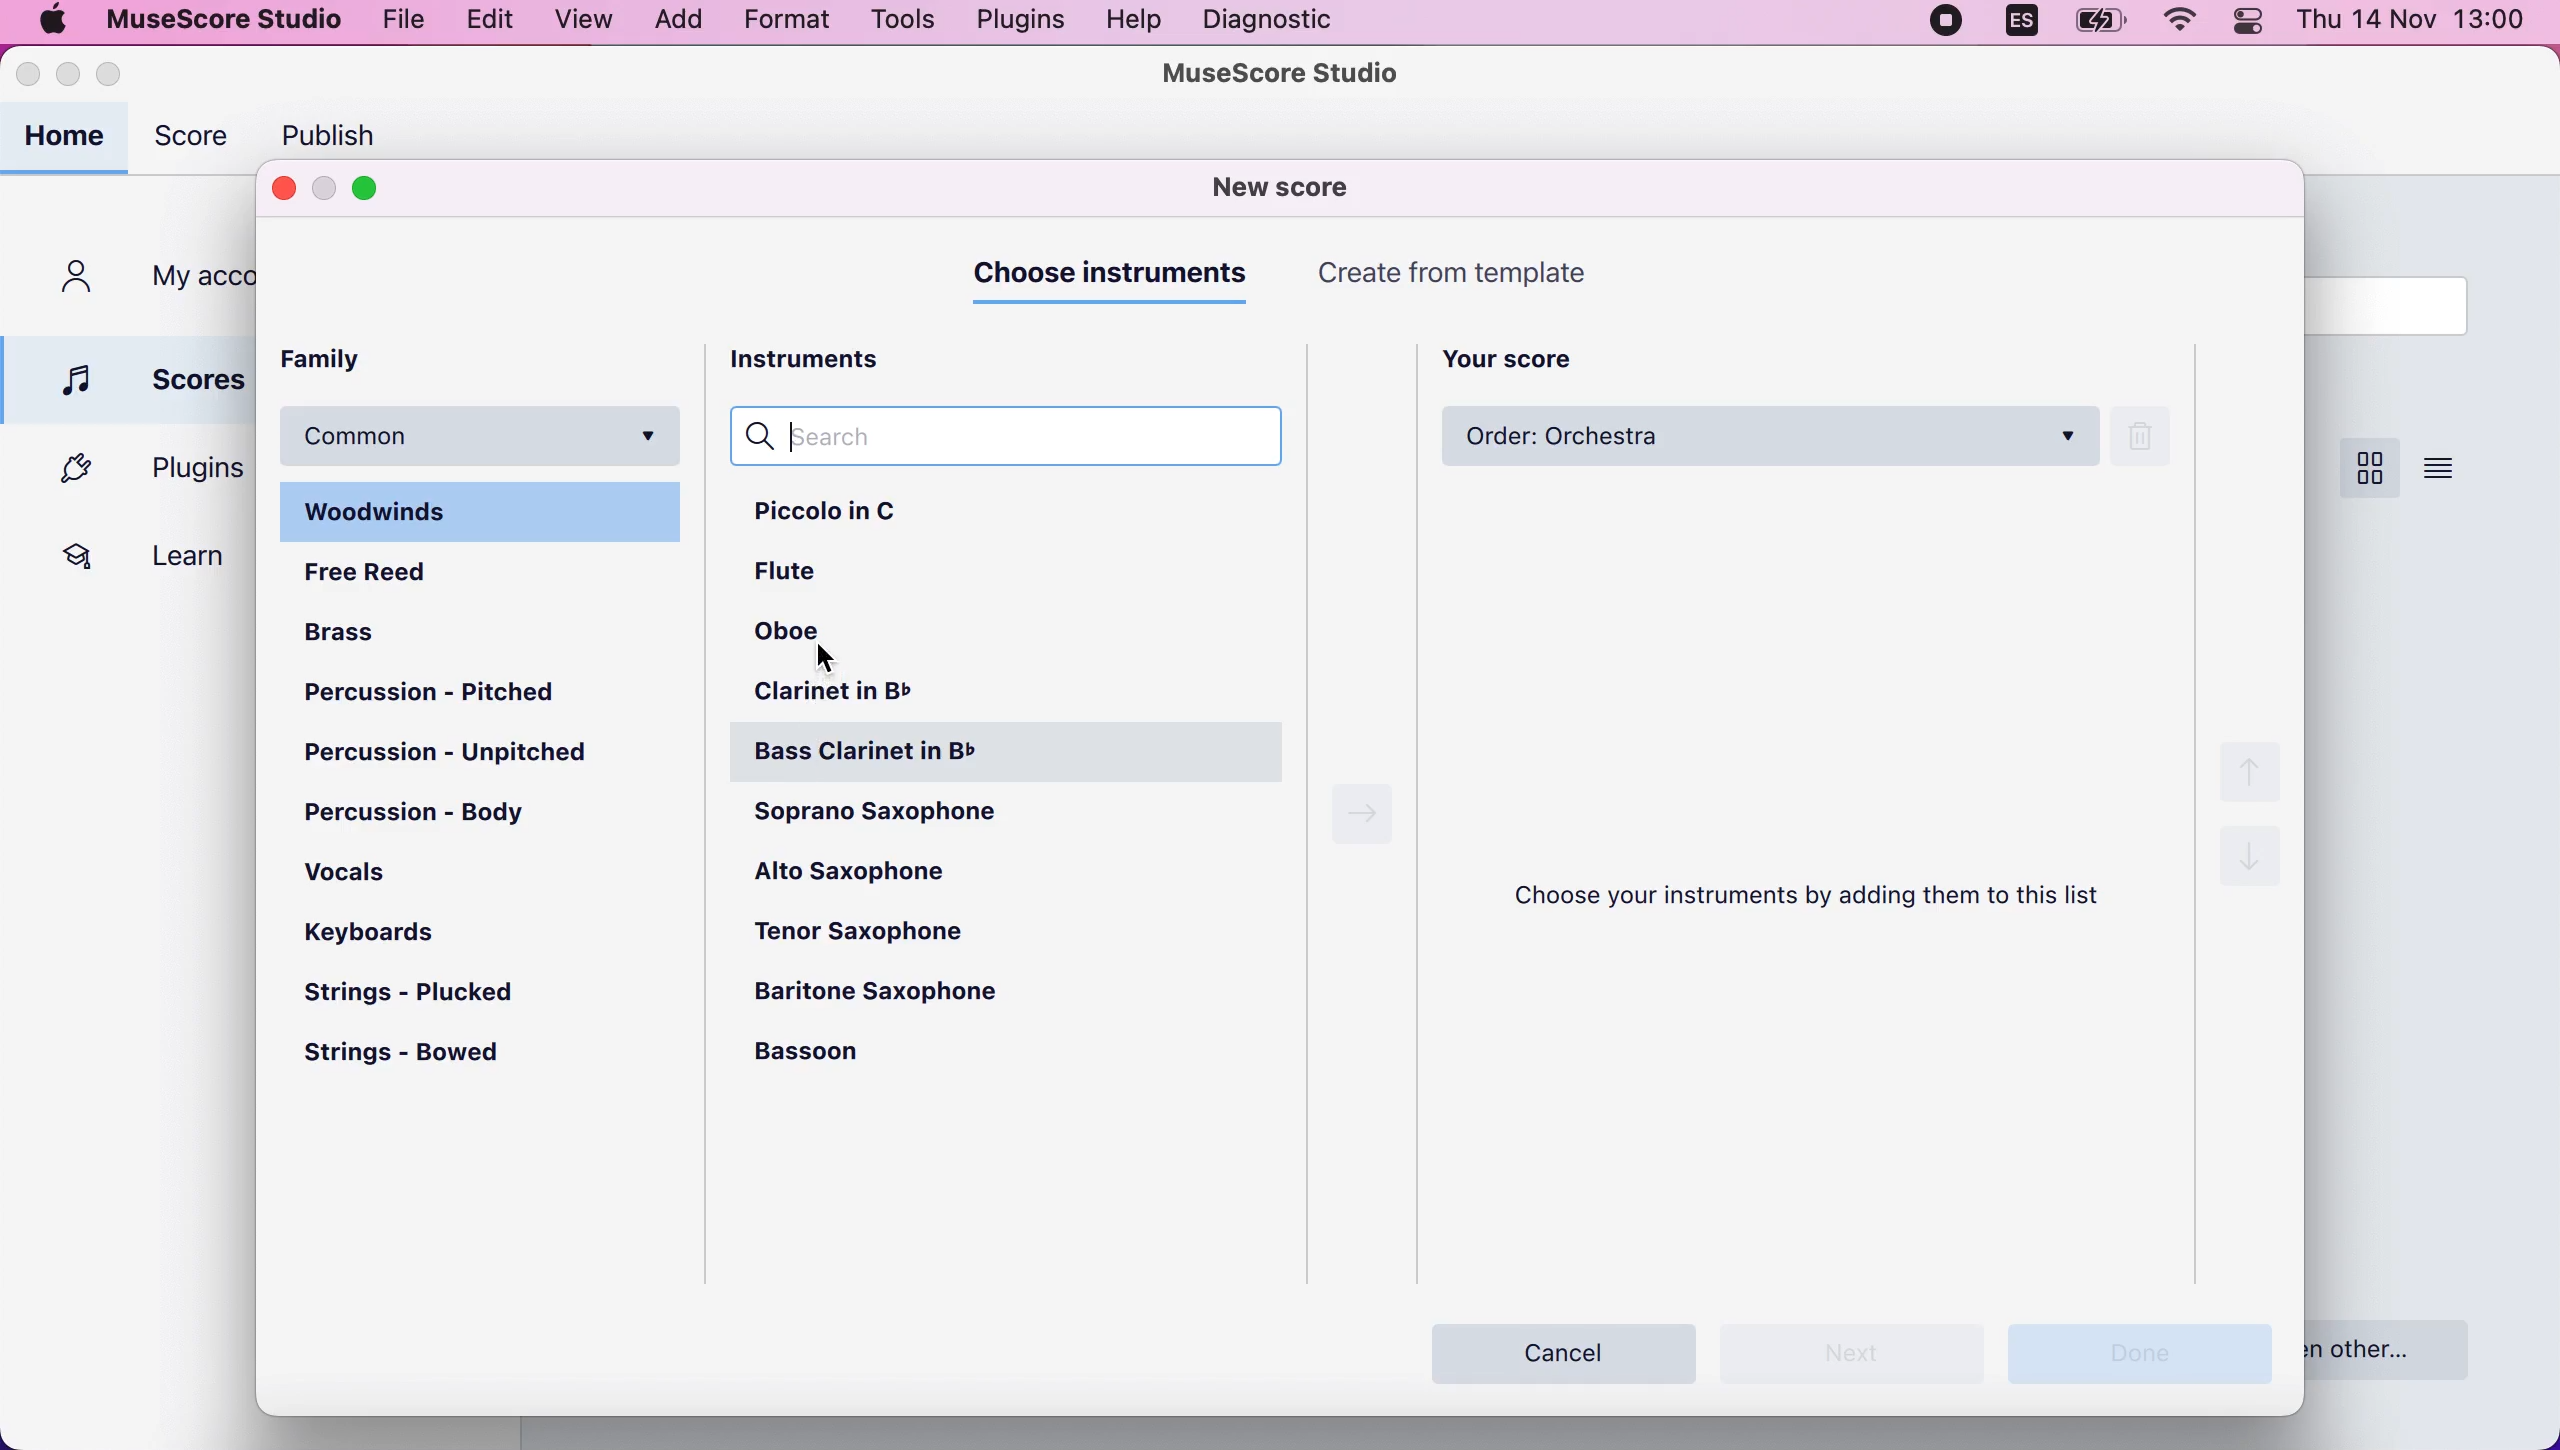 This screenshot has height=1450, width=2560. Describe the element at coordinates (491, 23) in the screenshot. I see `edit` at that location.